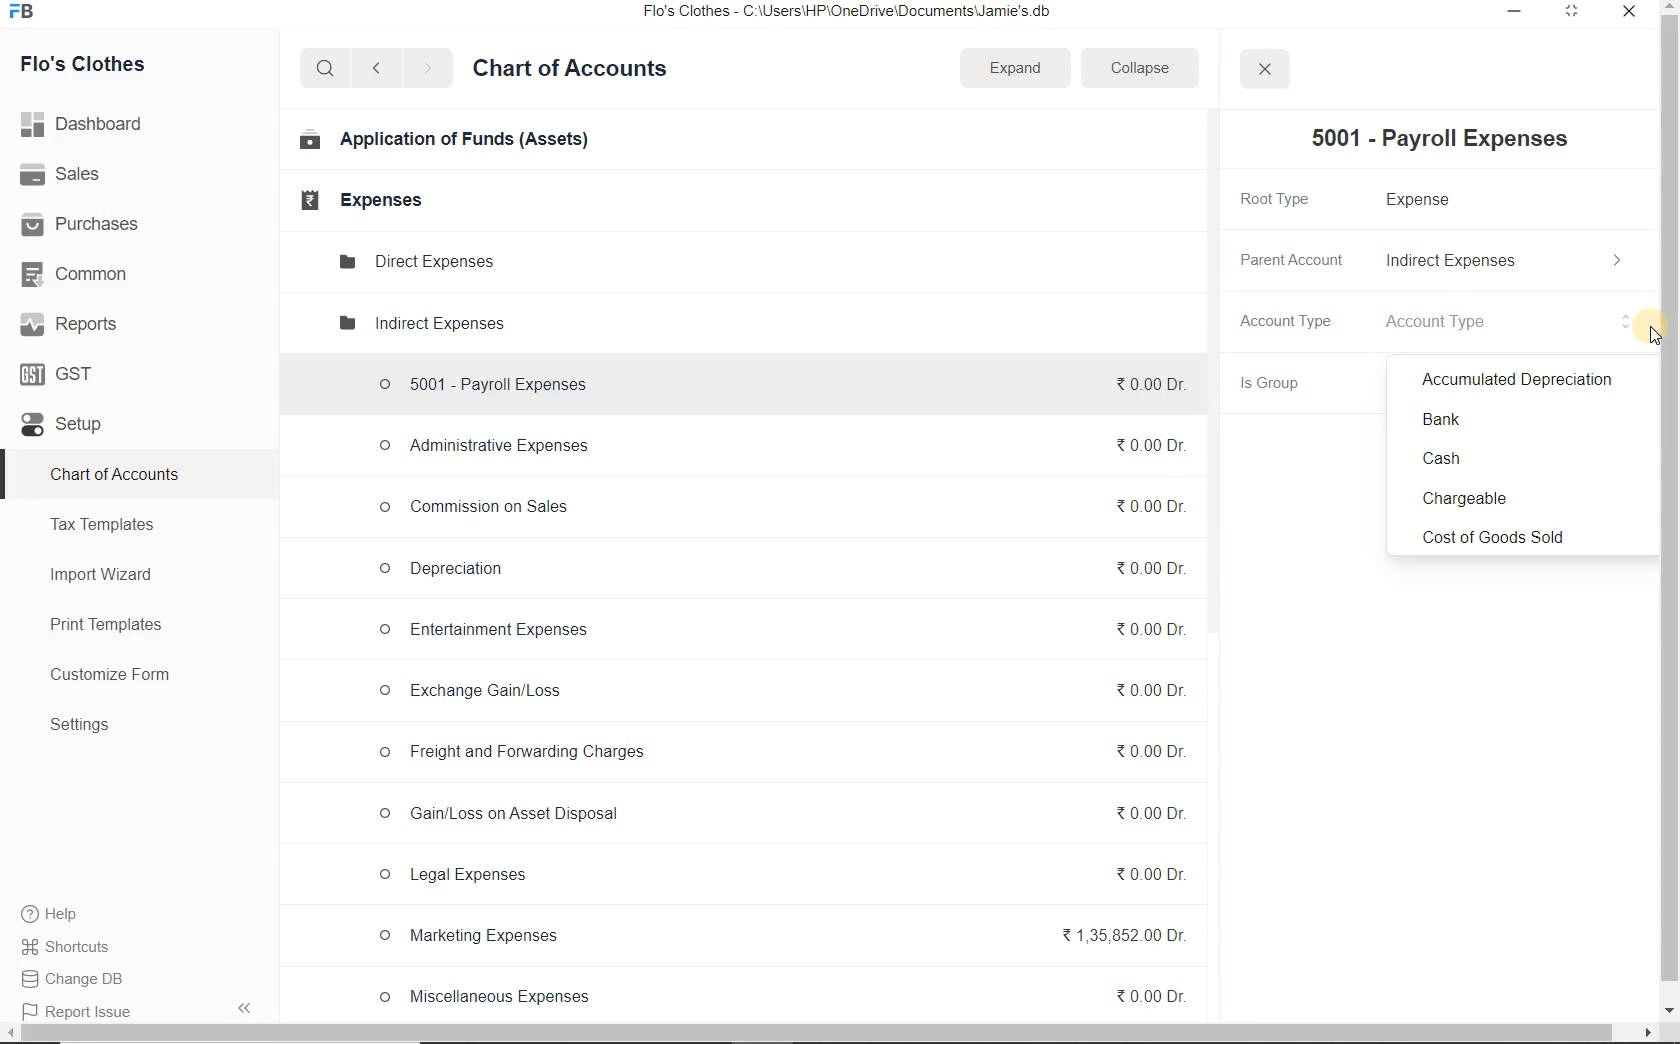 The image size is (1680, 1044). What do you see at coordinates (774, 446) in the screenshot?
I see `© Administrative Expenses %0.00Dr.` at bounding box center [774, 446].